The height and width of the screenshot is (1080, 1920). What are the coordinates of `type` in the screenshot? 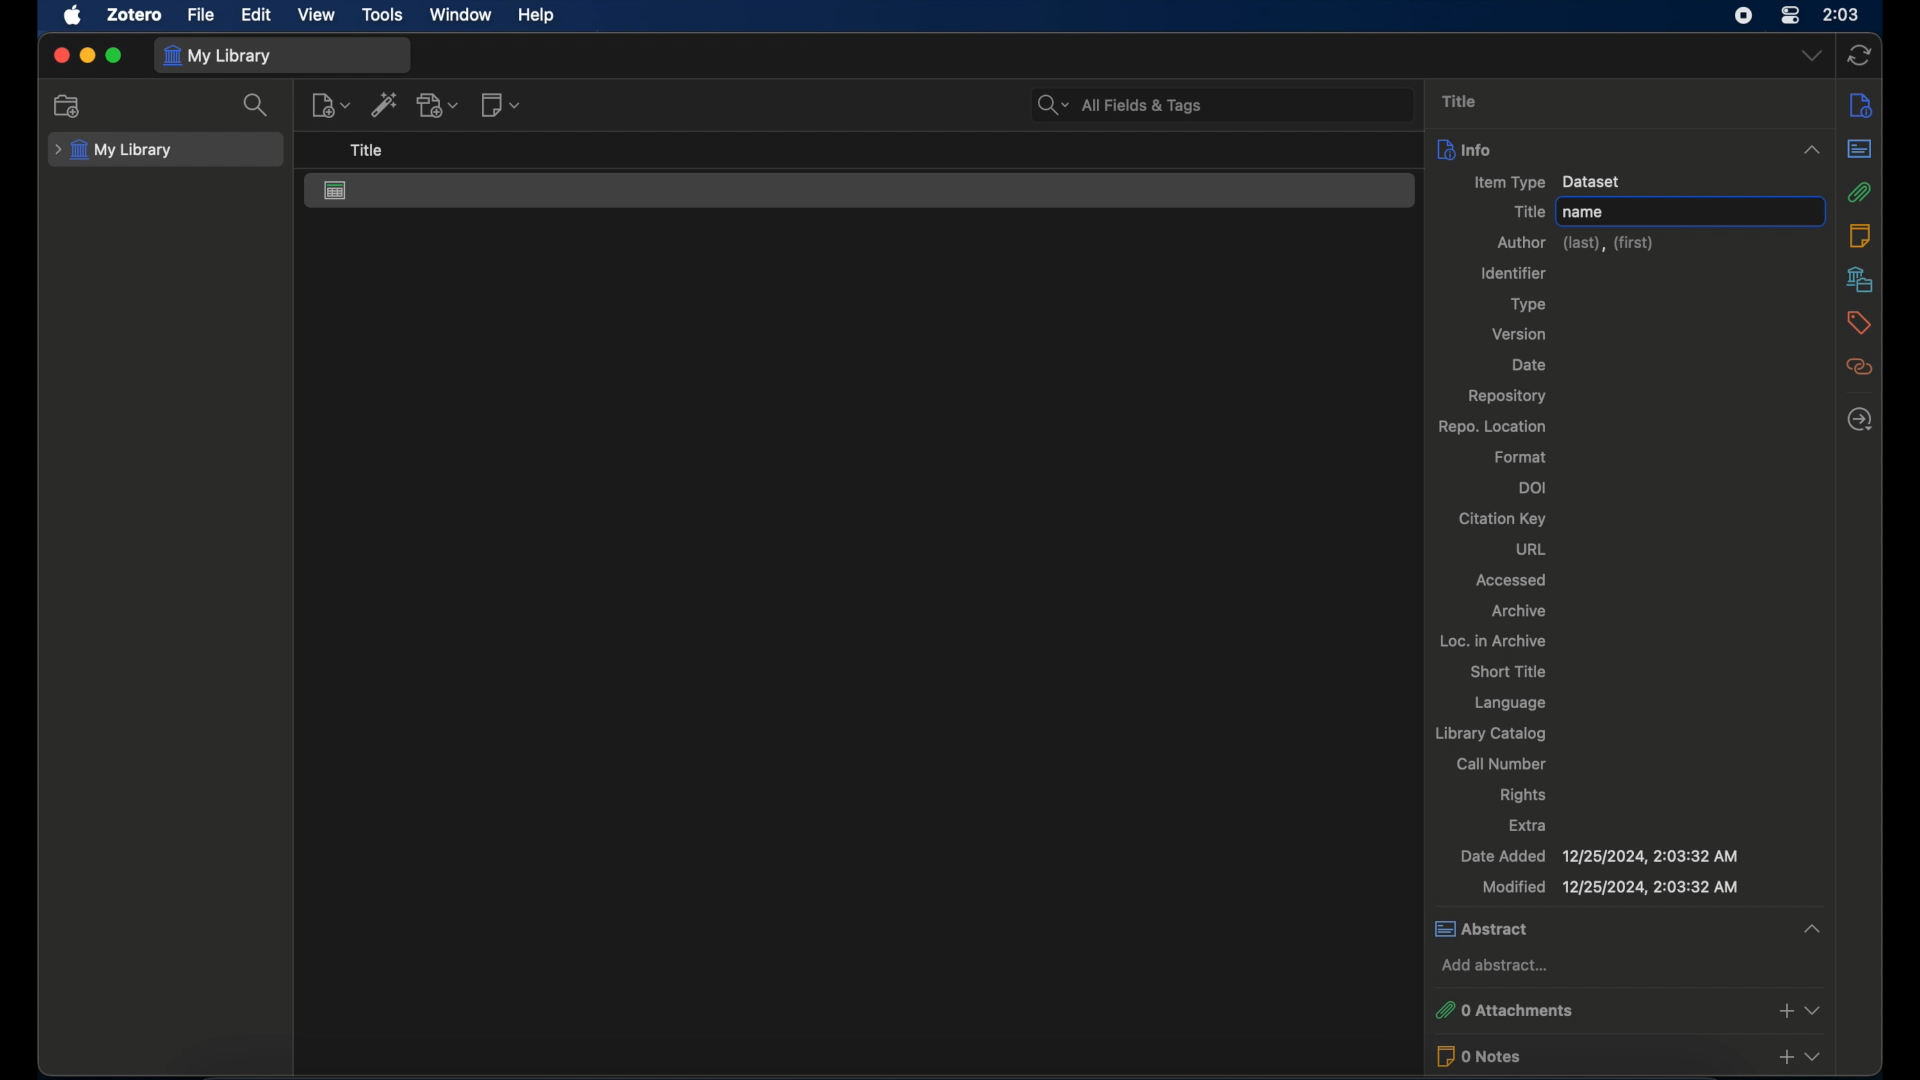 It's located at (1529, 304).